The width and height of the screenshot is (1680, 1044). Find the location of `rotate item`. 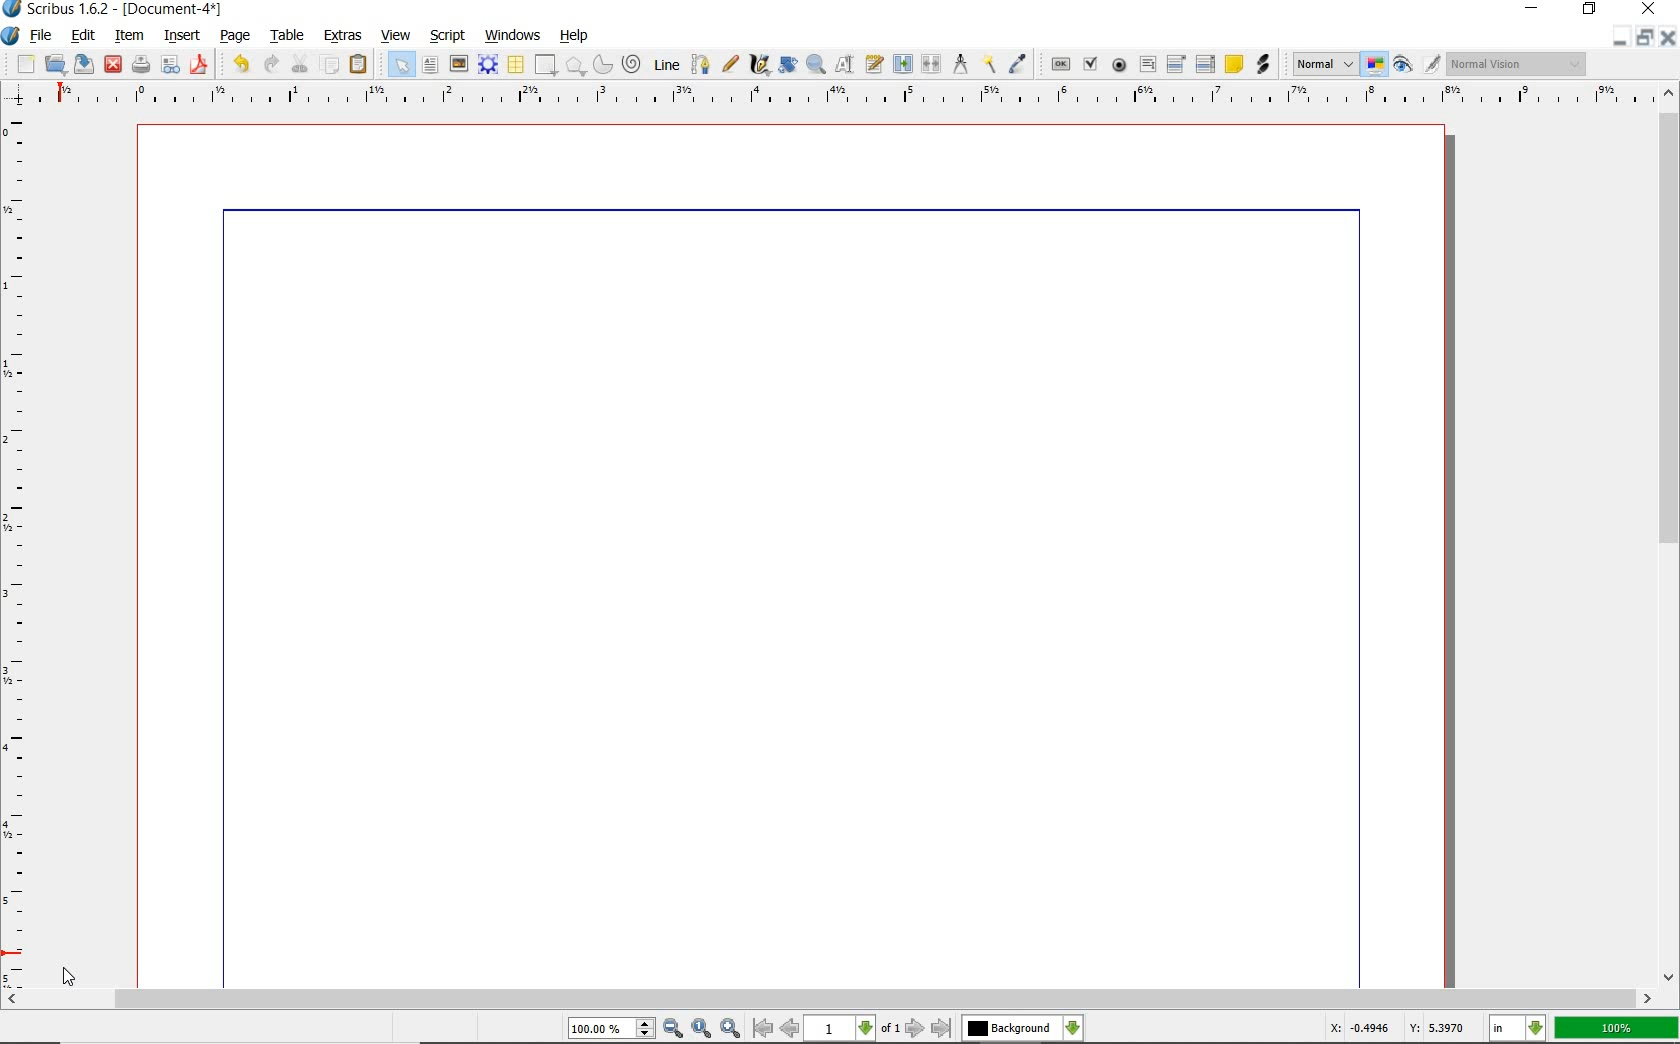

rotate item is located at coordinates (786, 66).